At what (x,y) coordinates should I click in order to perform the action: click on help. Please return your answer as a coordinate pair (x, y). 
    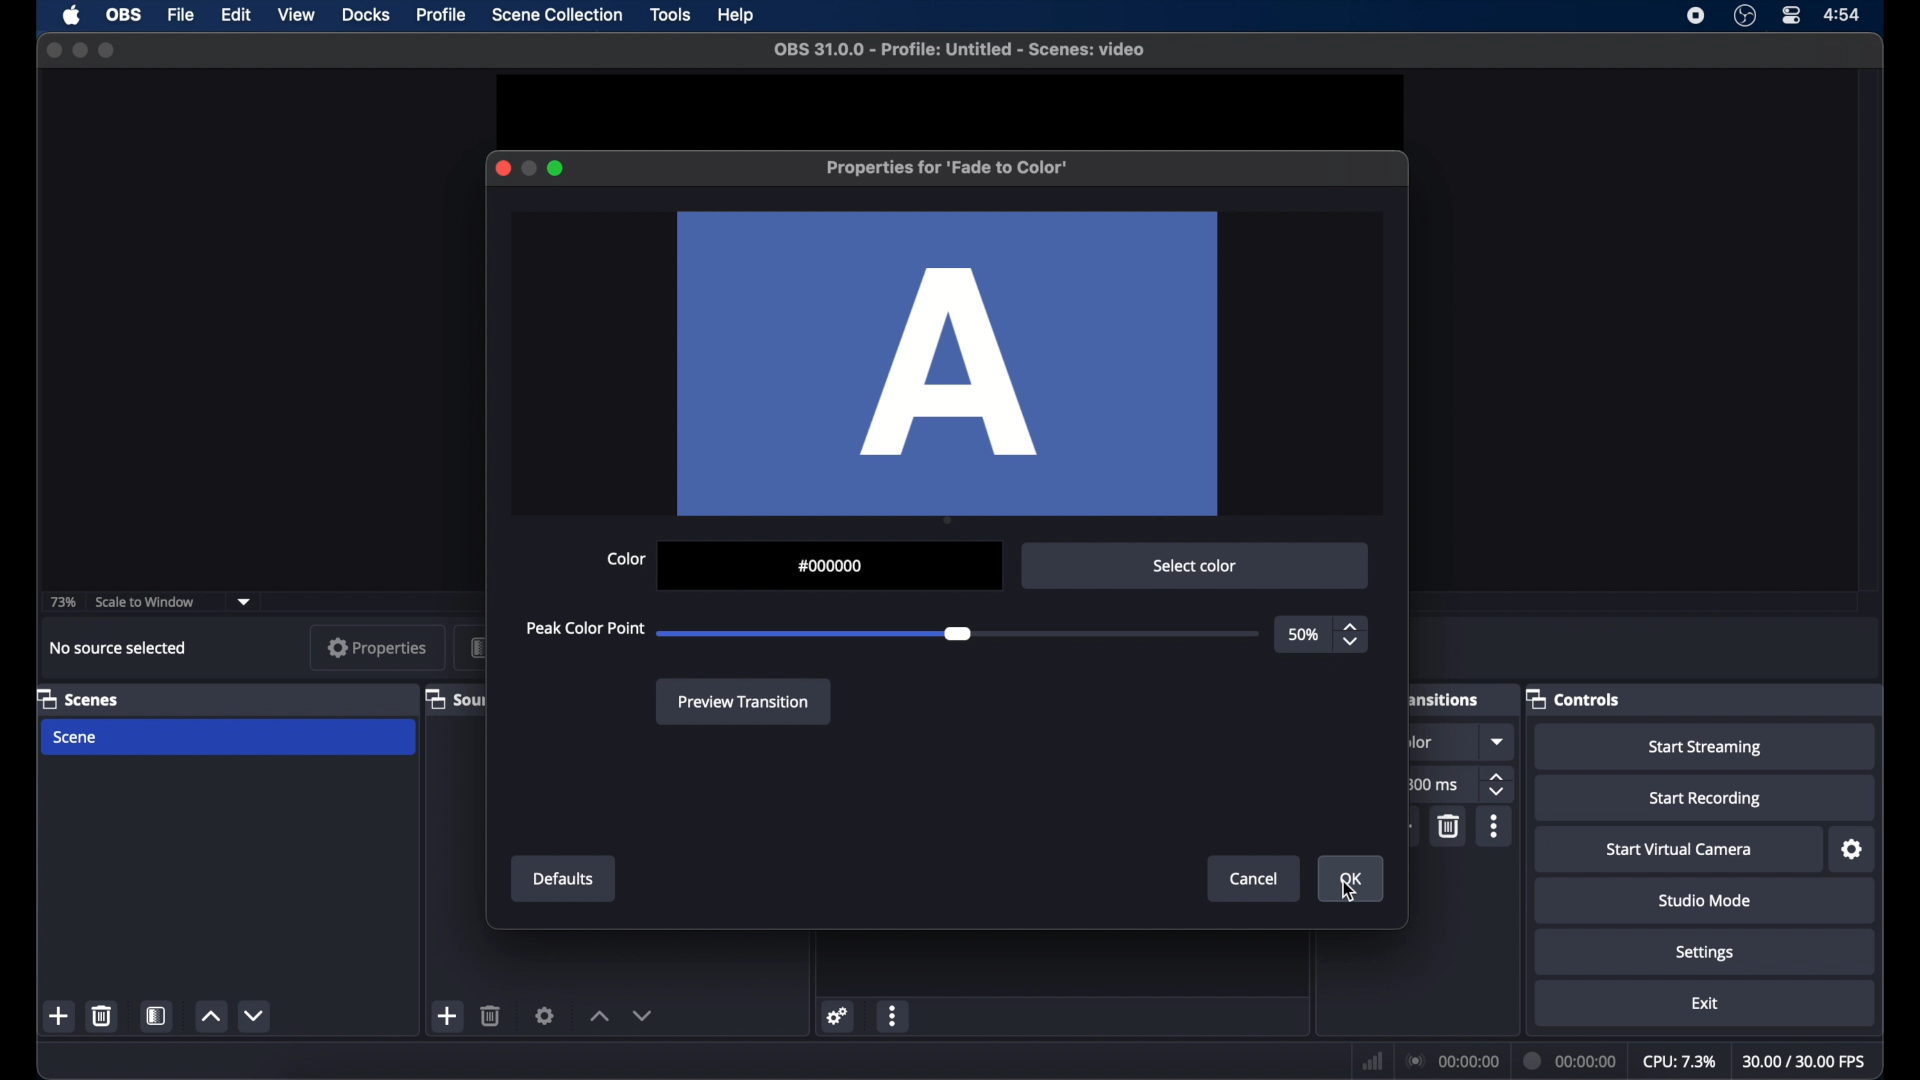
    Looking at the image, I should click on (736, 15).